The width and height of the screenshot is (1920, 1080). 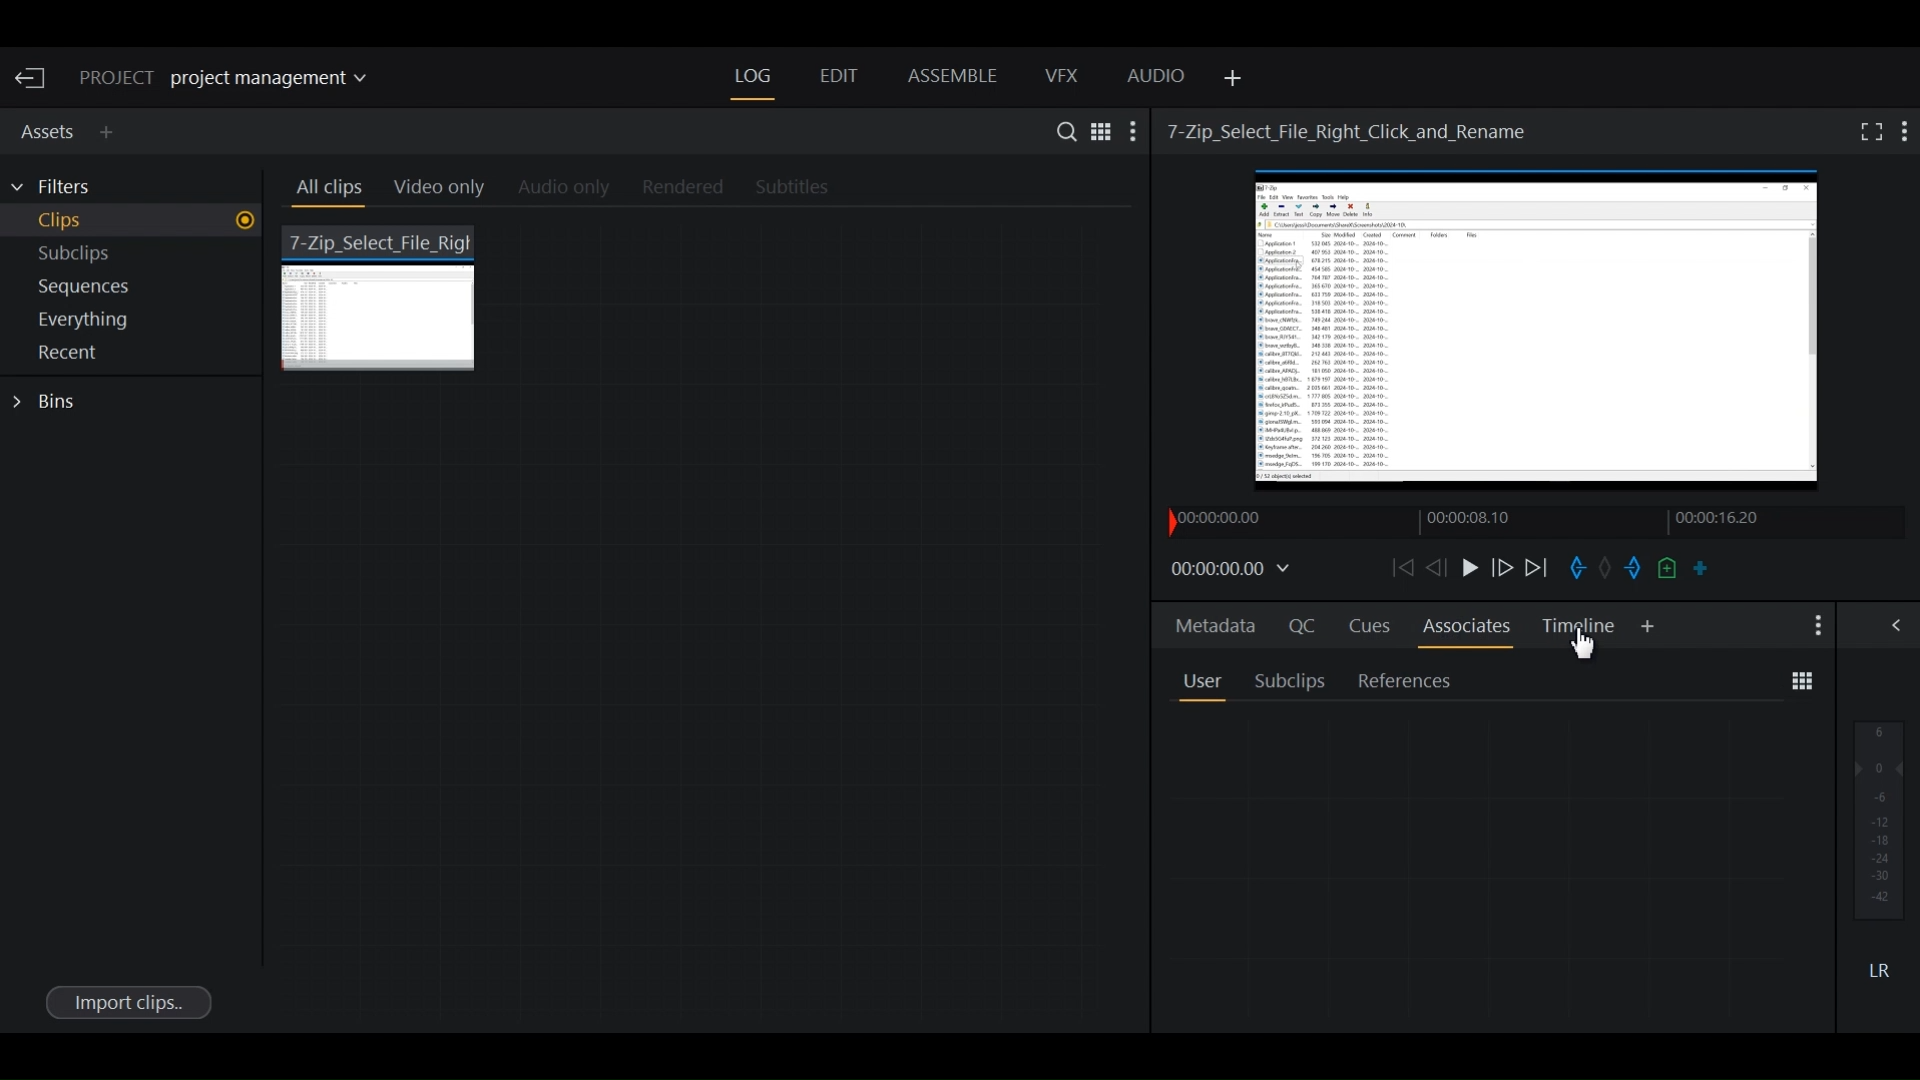 I want to click on Video Only, so click(x=448, y=191).